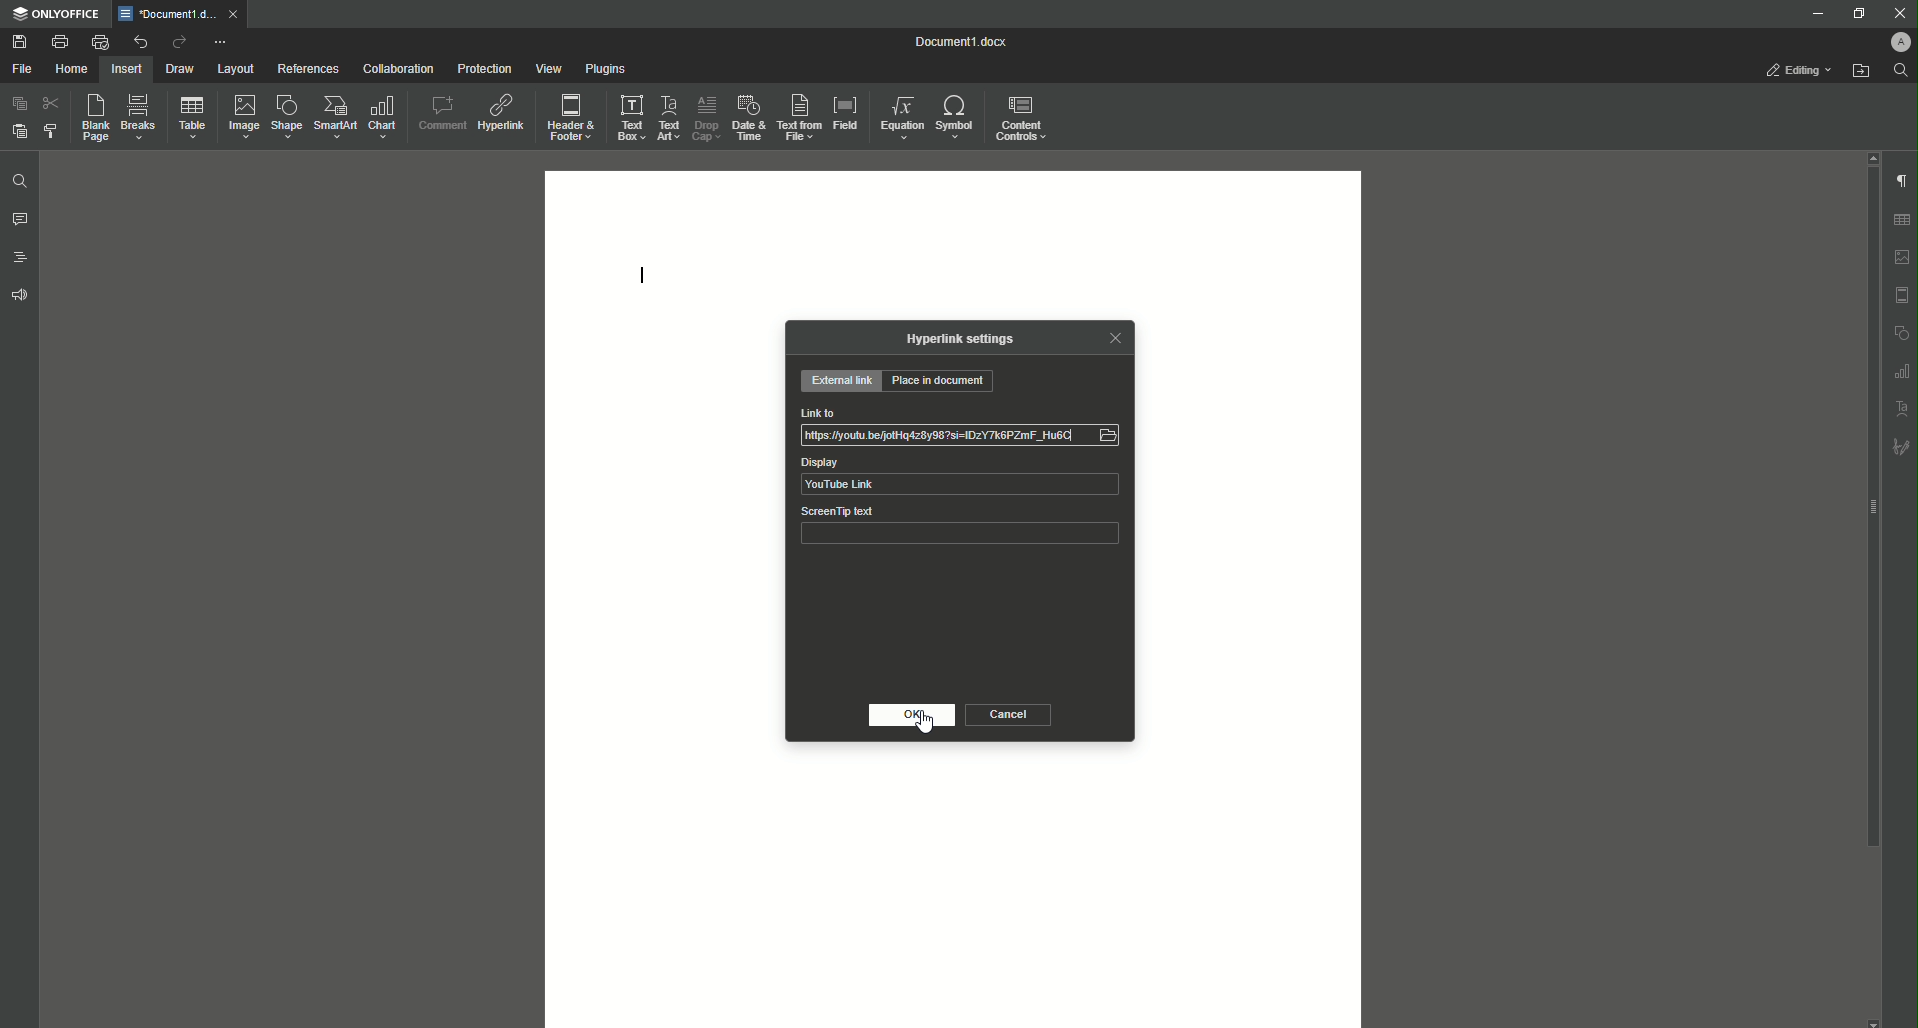 The image size is (1918, 1028). What do you see at coordinates (1903, 258) in the screenshot?
I see `Imgae settings` at bounding box center [1903, 258].